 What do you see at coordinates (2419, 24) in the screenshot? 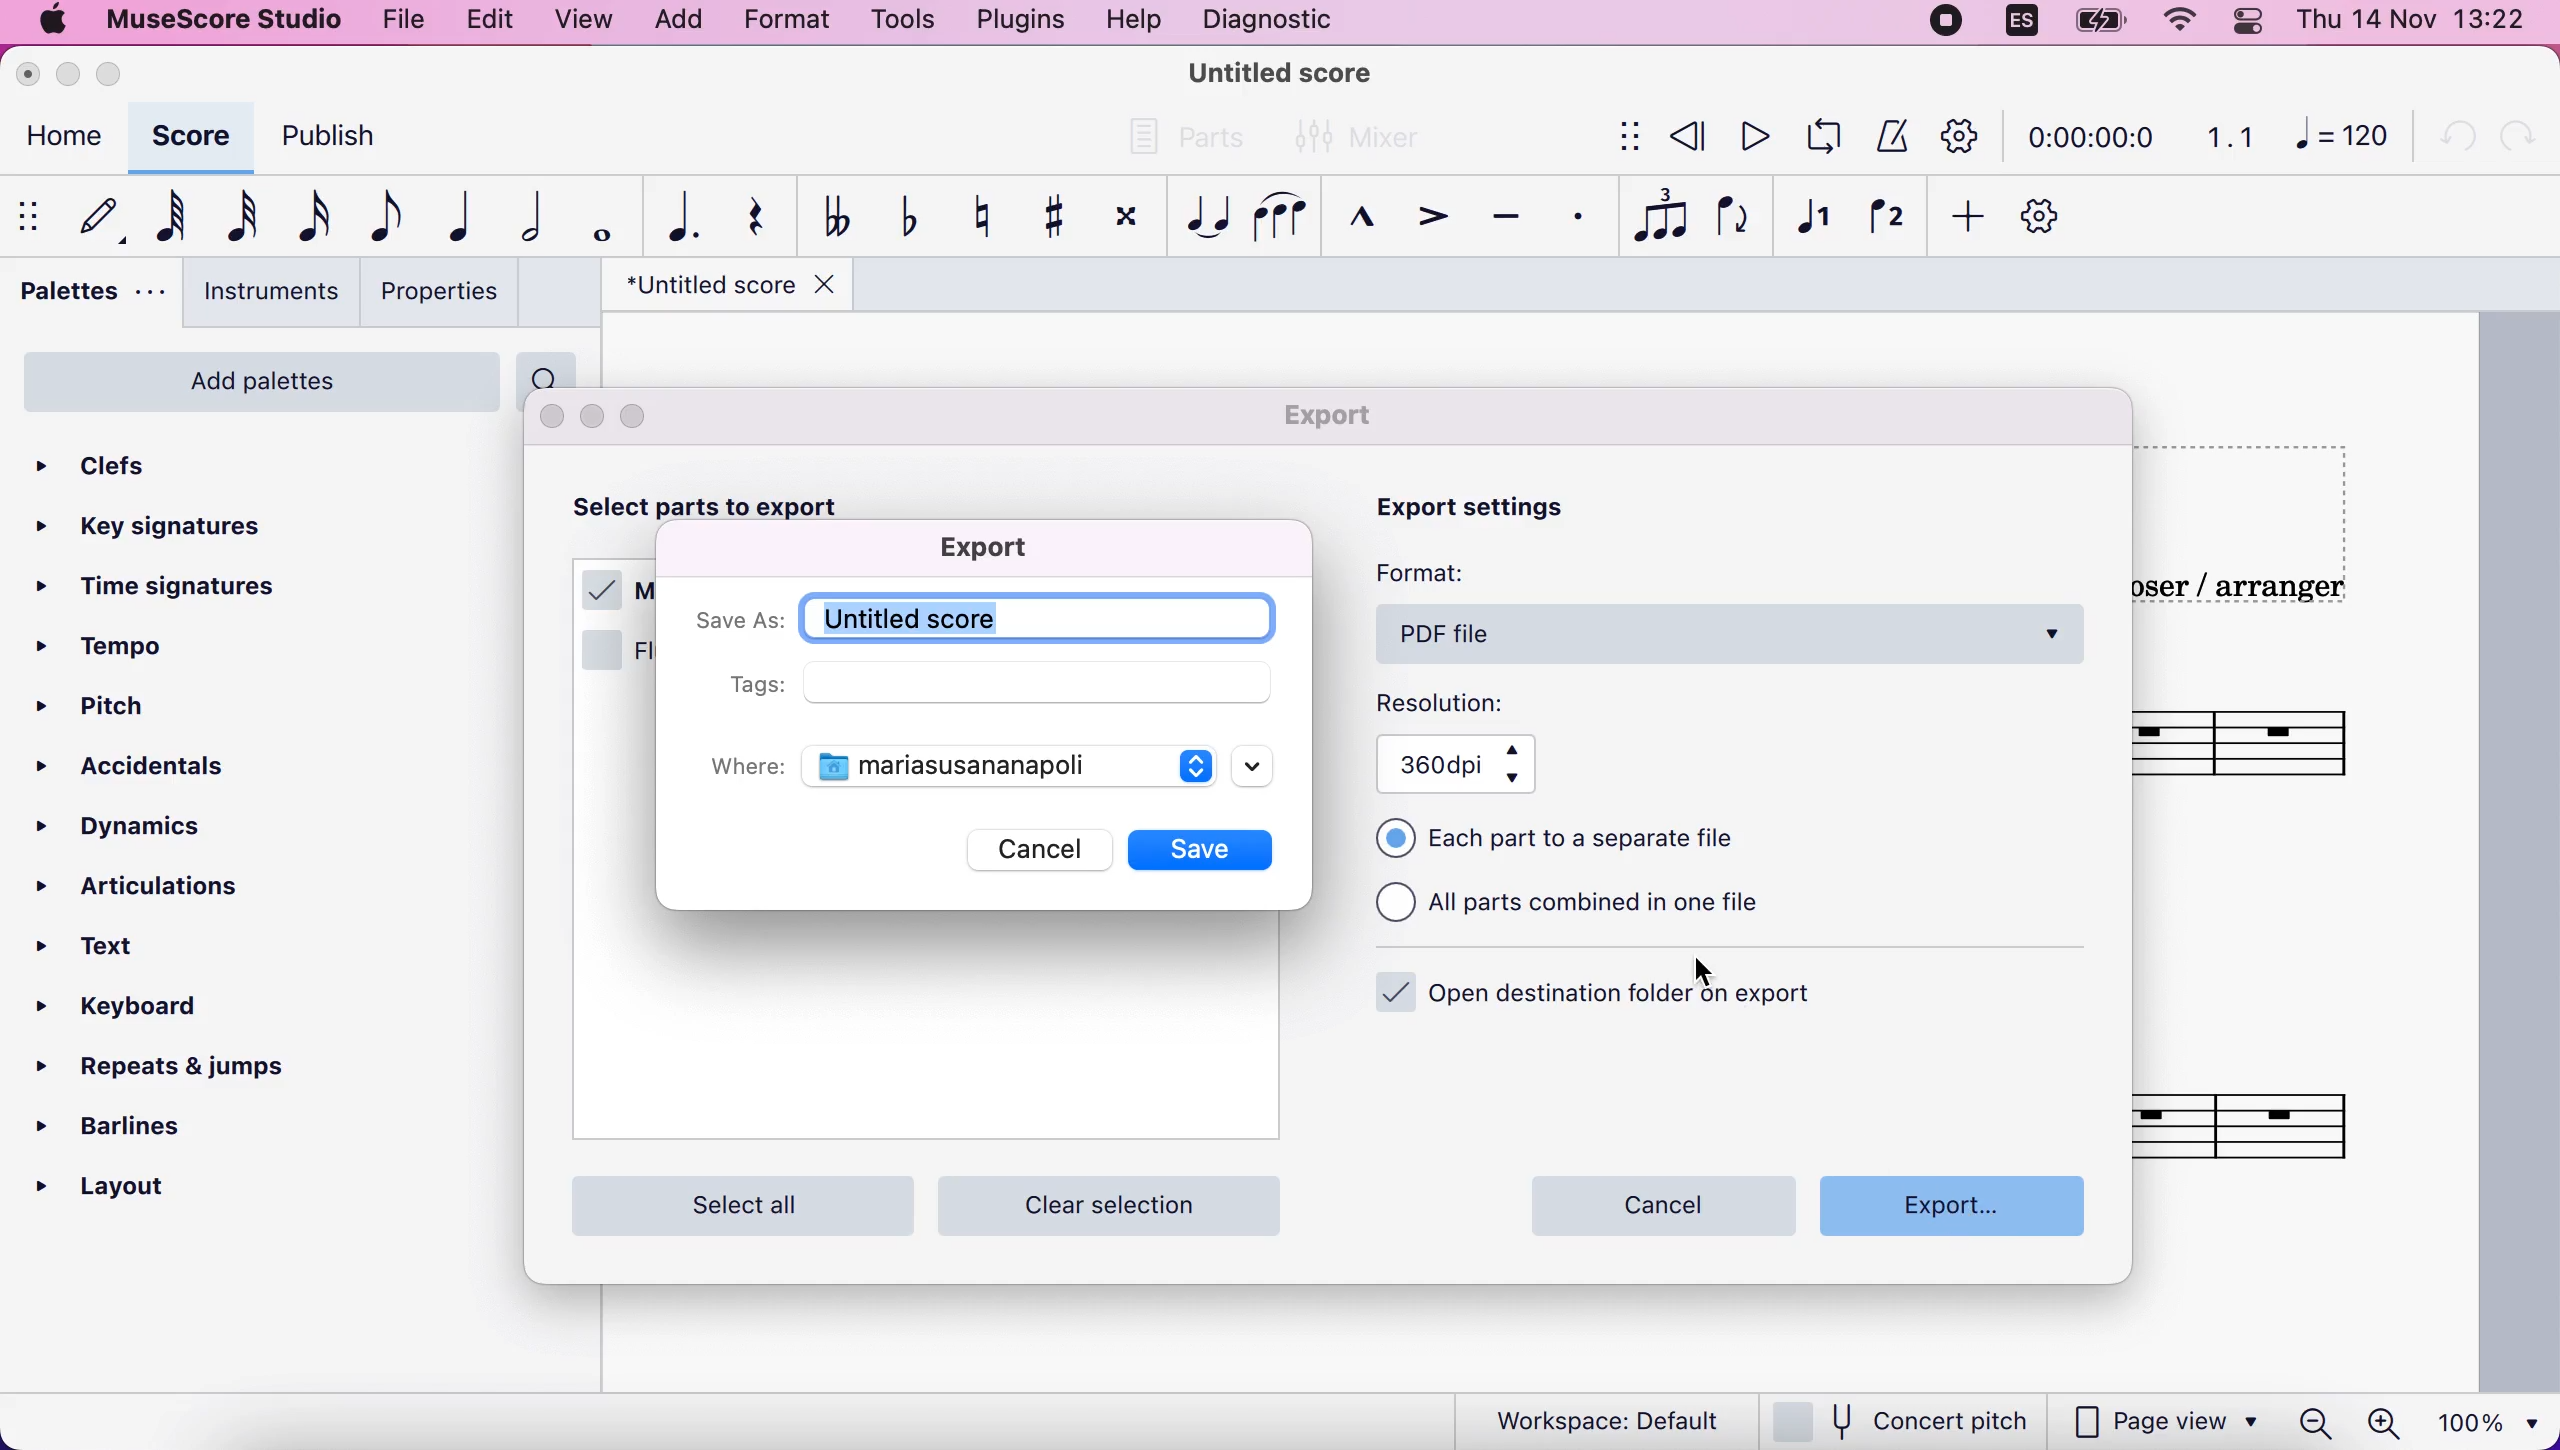
I see `time and date` at bounding box center [2419, 24].